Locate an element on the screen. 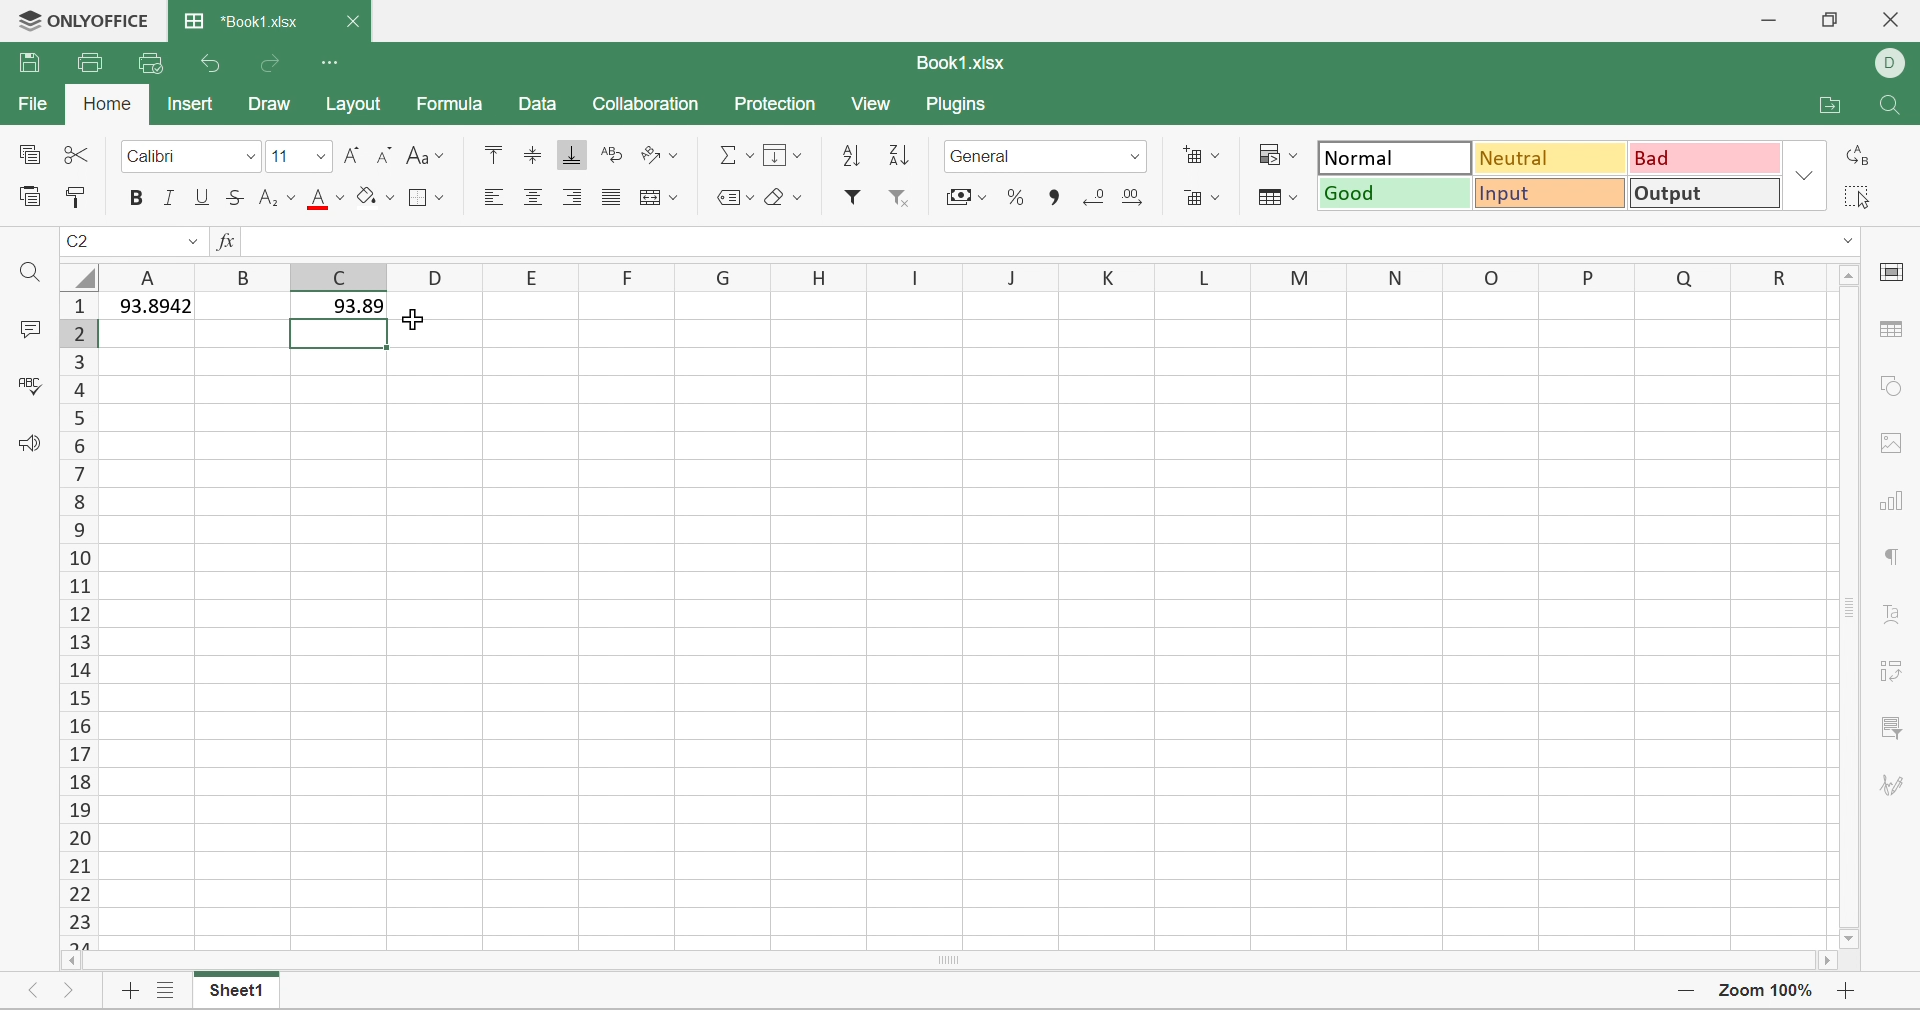  Conditional formatting is located at coordinates (1279, 154).